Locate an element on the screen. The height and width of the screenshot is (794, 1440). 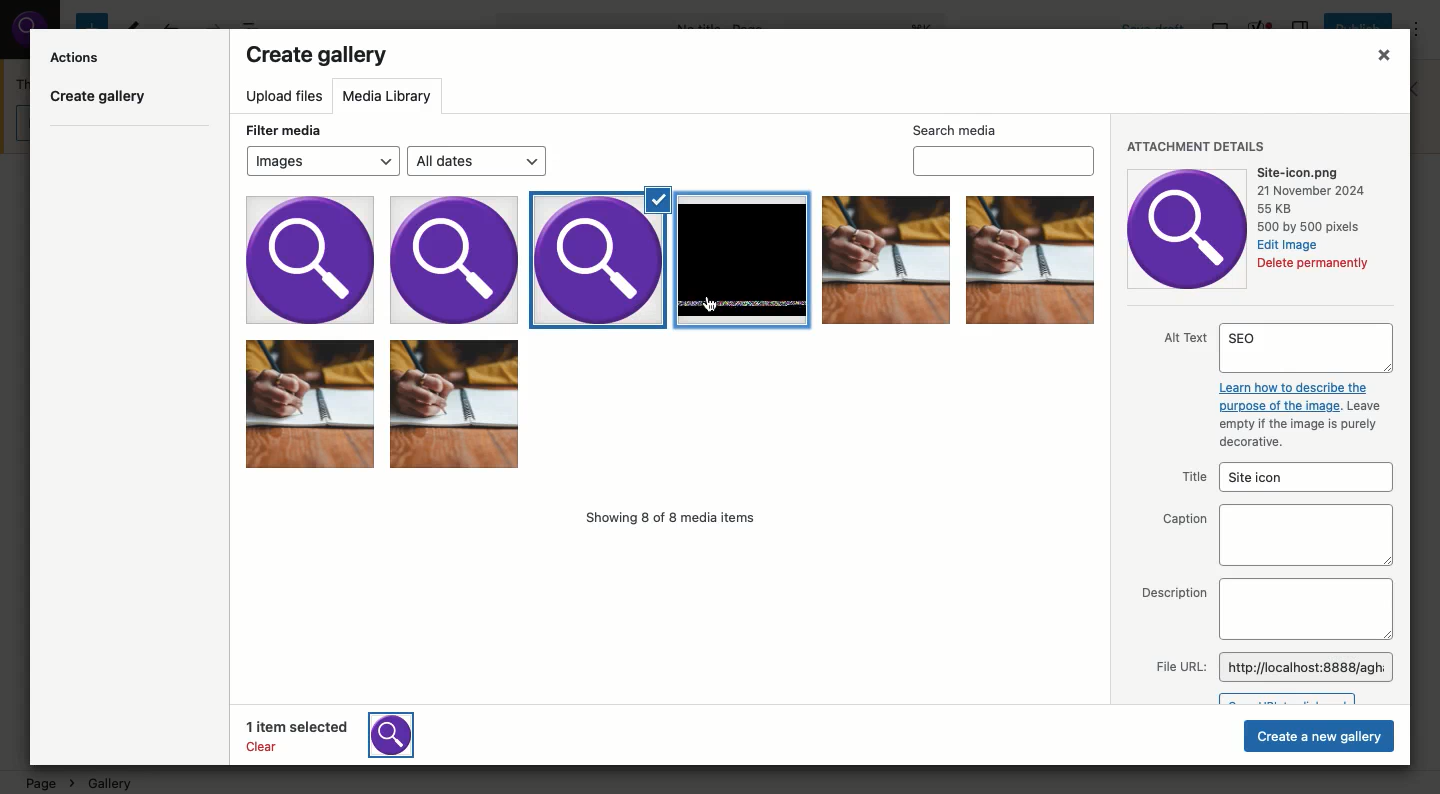
Showing 8 of 8 media items is located at coordinates (675, 520).